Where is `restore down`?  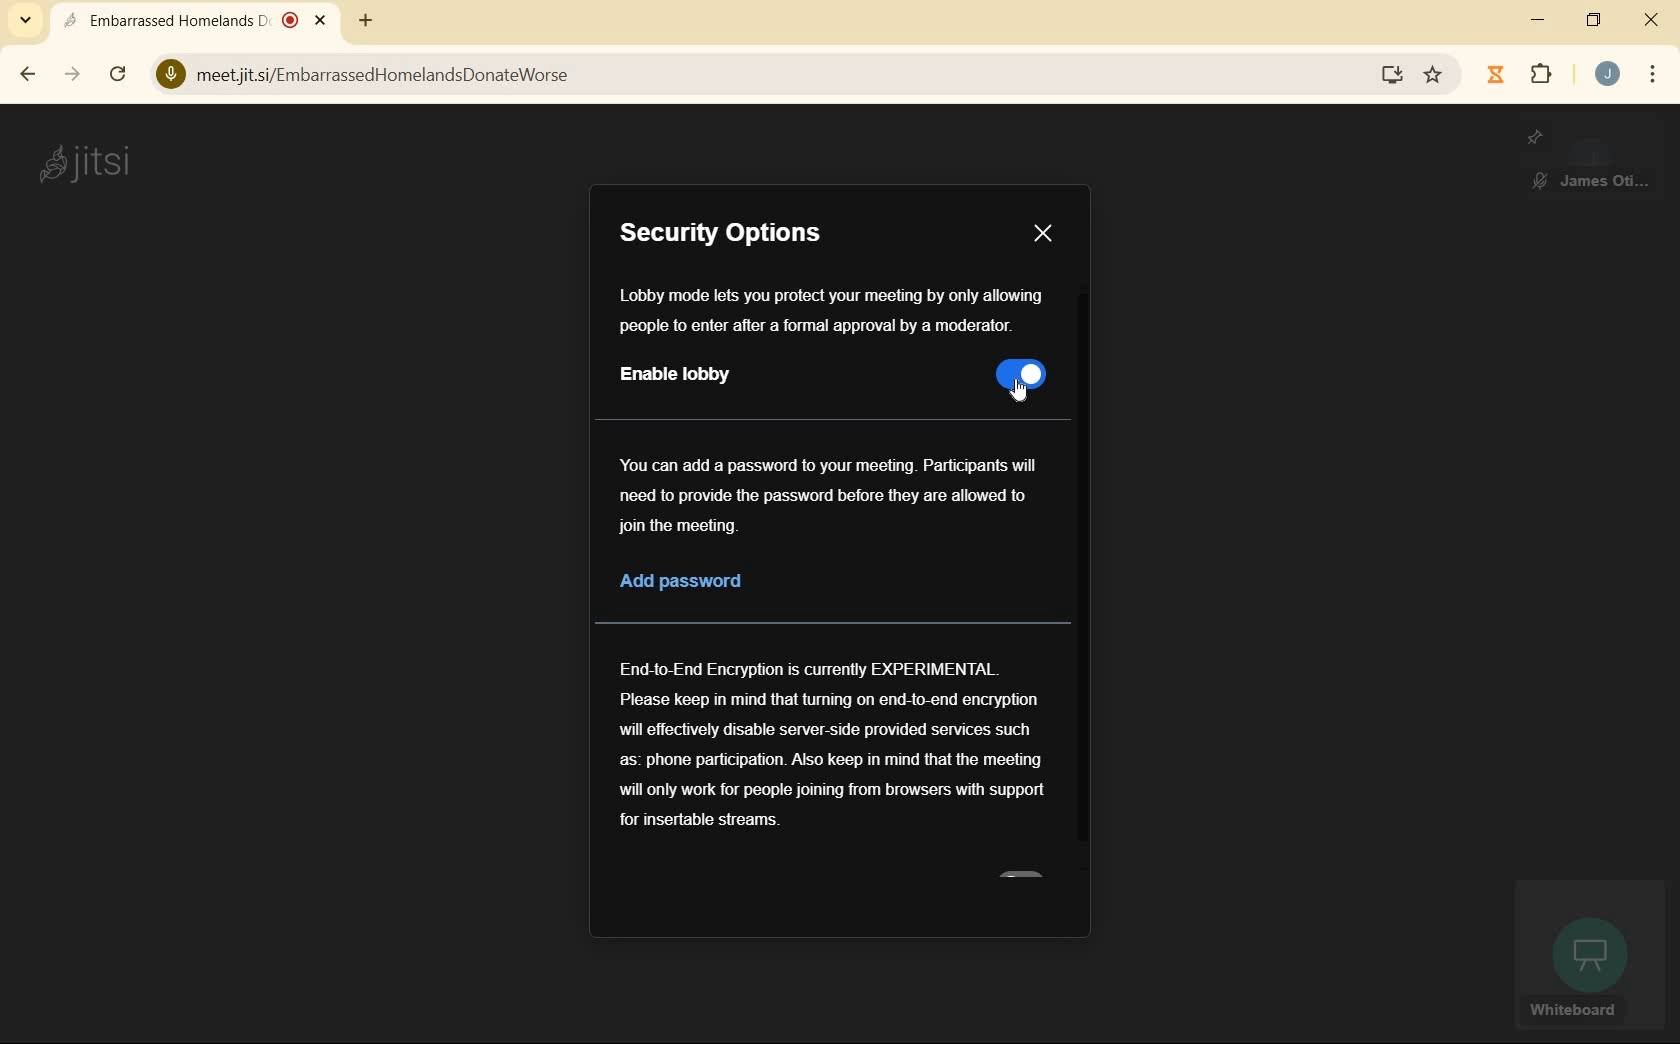
restore down is located at coordinates (1594, 21).